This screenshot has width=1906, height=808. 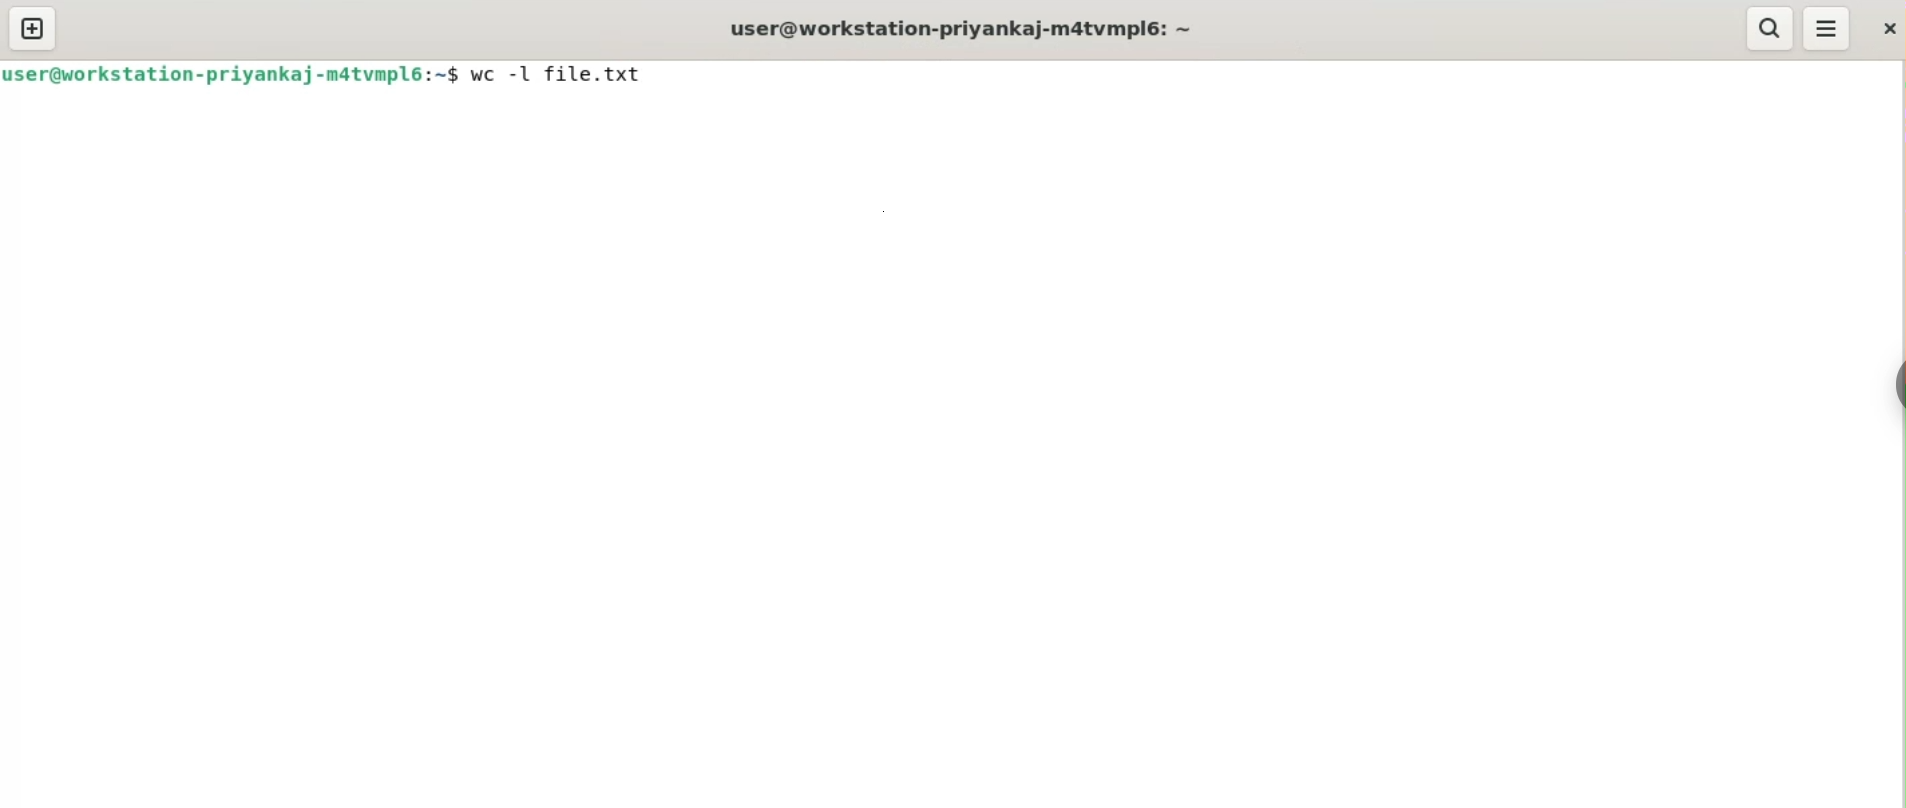 I want to click on search, so click(x=1771, y=28).